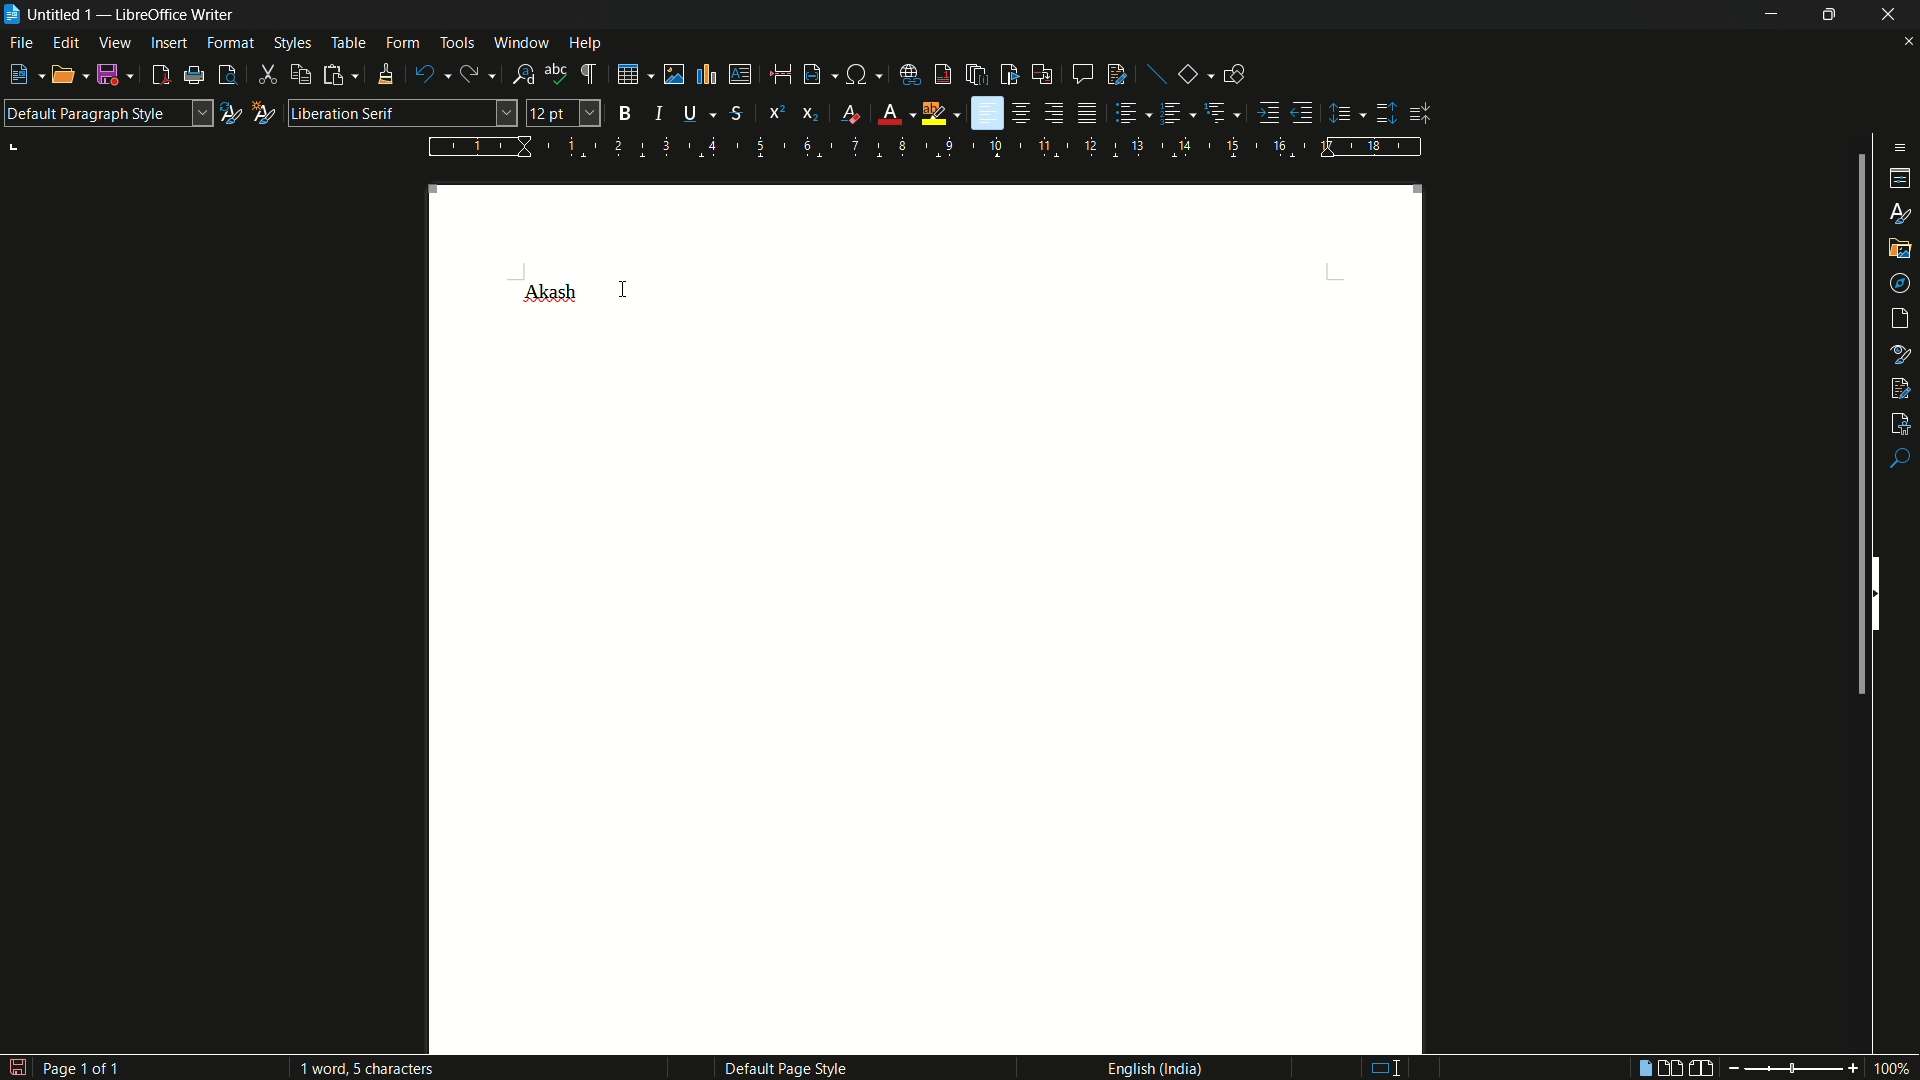  What do you see at coordinates (889, 115) in the screenshot?
I see `font color` at bounding box center [889, 115].